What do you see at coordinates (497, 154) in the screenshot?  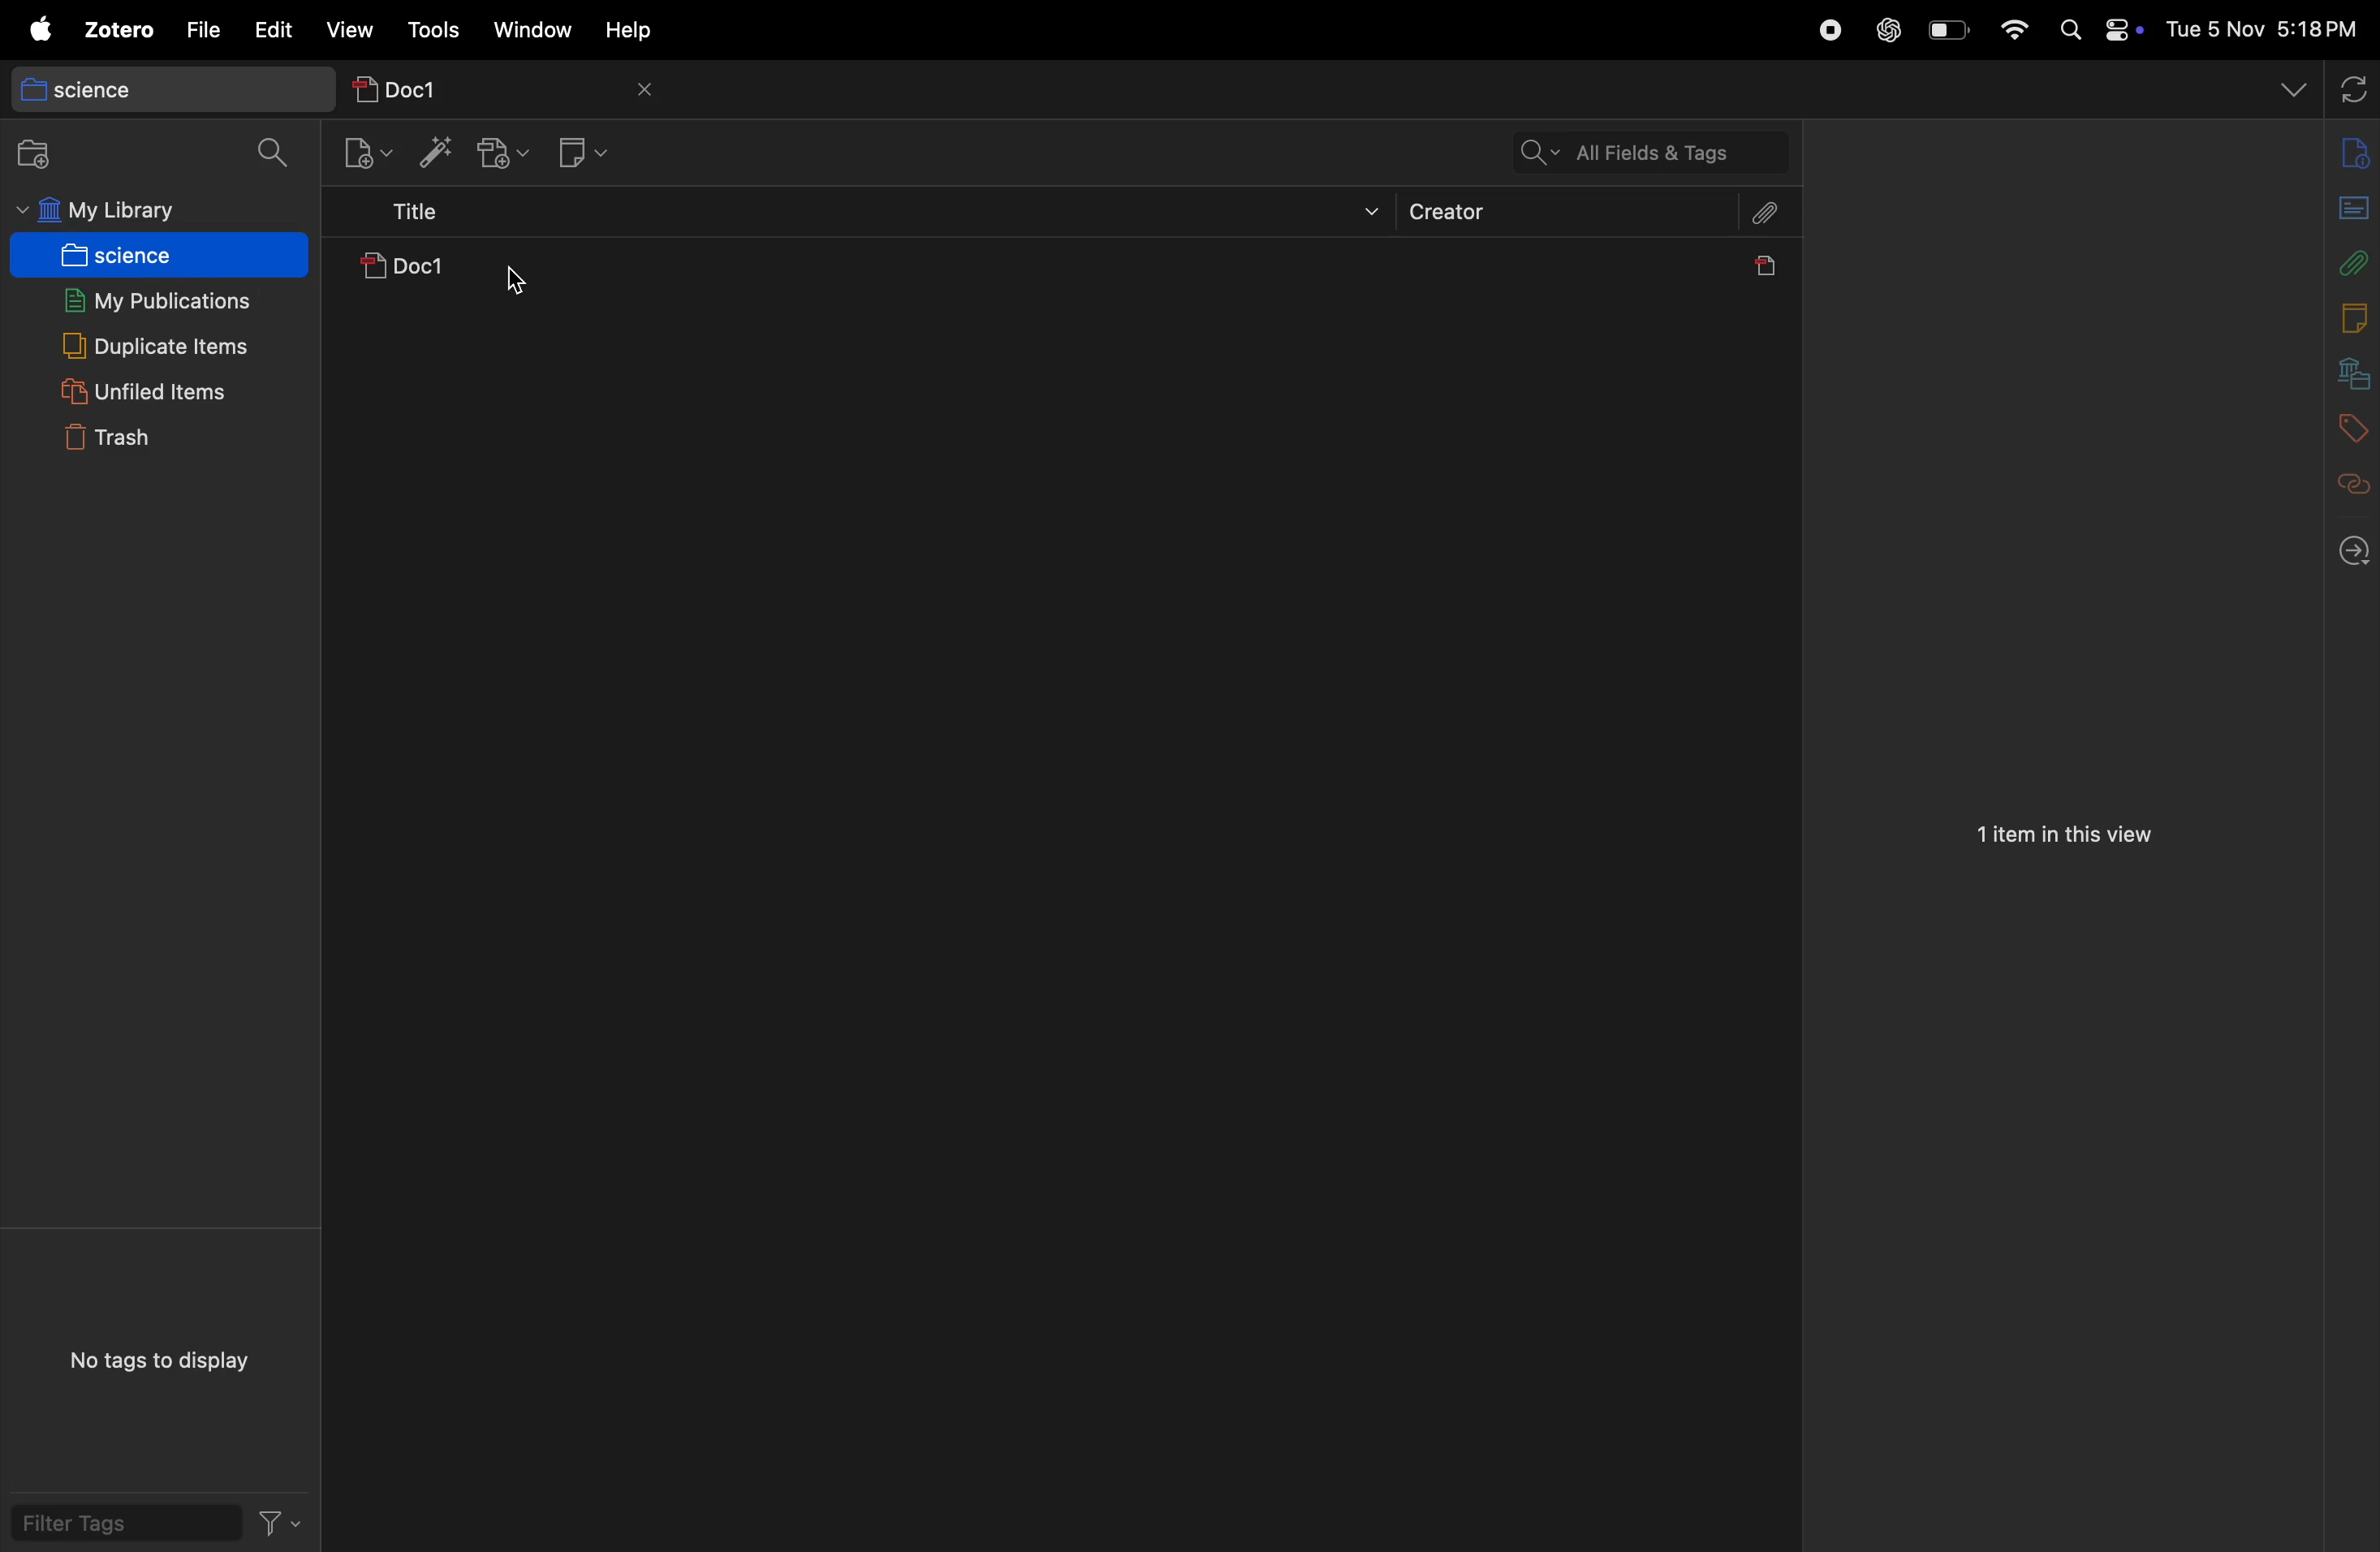 I see `add file` at bounding box center [497, 154].